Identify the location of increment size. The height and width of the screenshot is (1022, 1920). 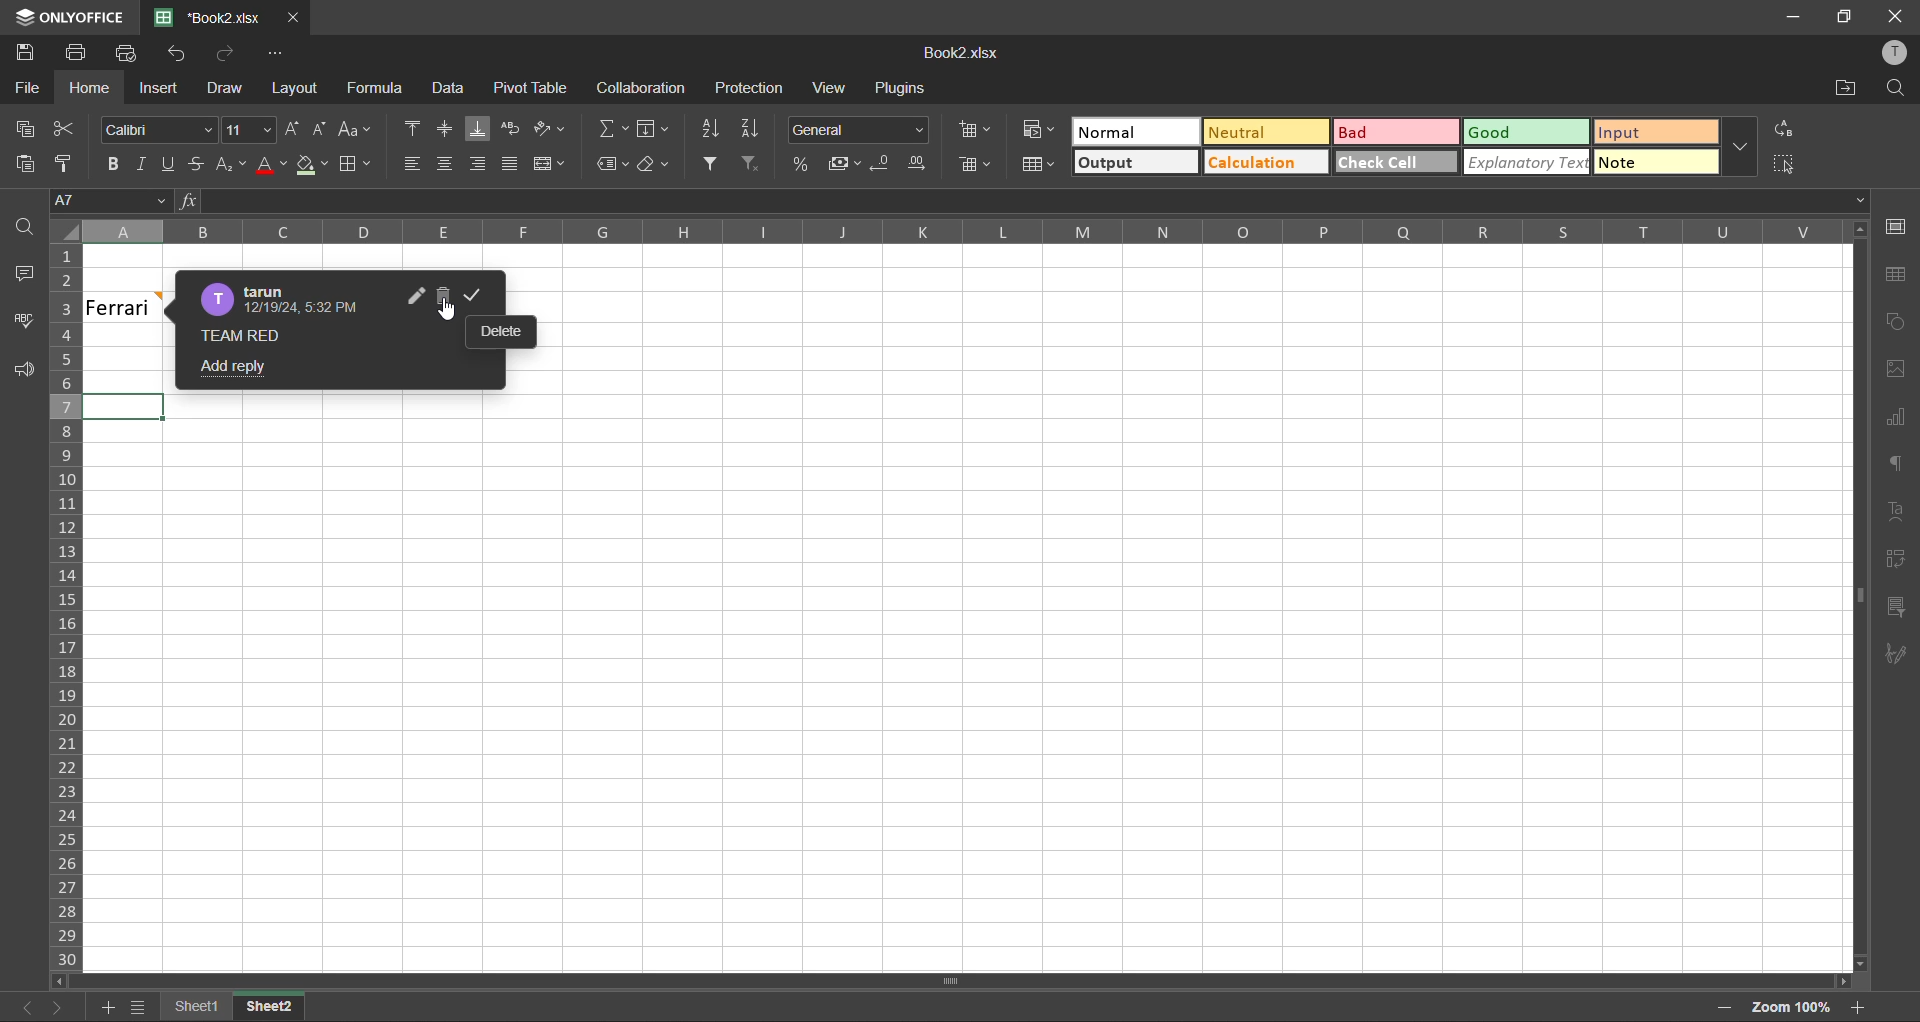
(295, 133).